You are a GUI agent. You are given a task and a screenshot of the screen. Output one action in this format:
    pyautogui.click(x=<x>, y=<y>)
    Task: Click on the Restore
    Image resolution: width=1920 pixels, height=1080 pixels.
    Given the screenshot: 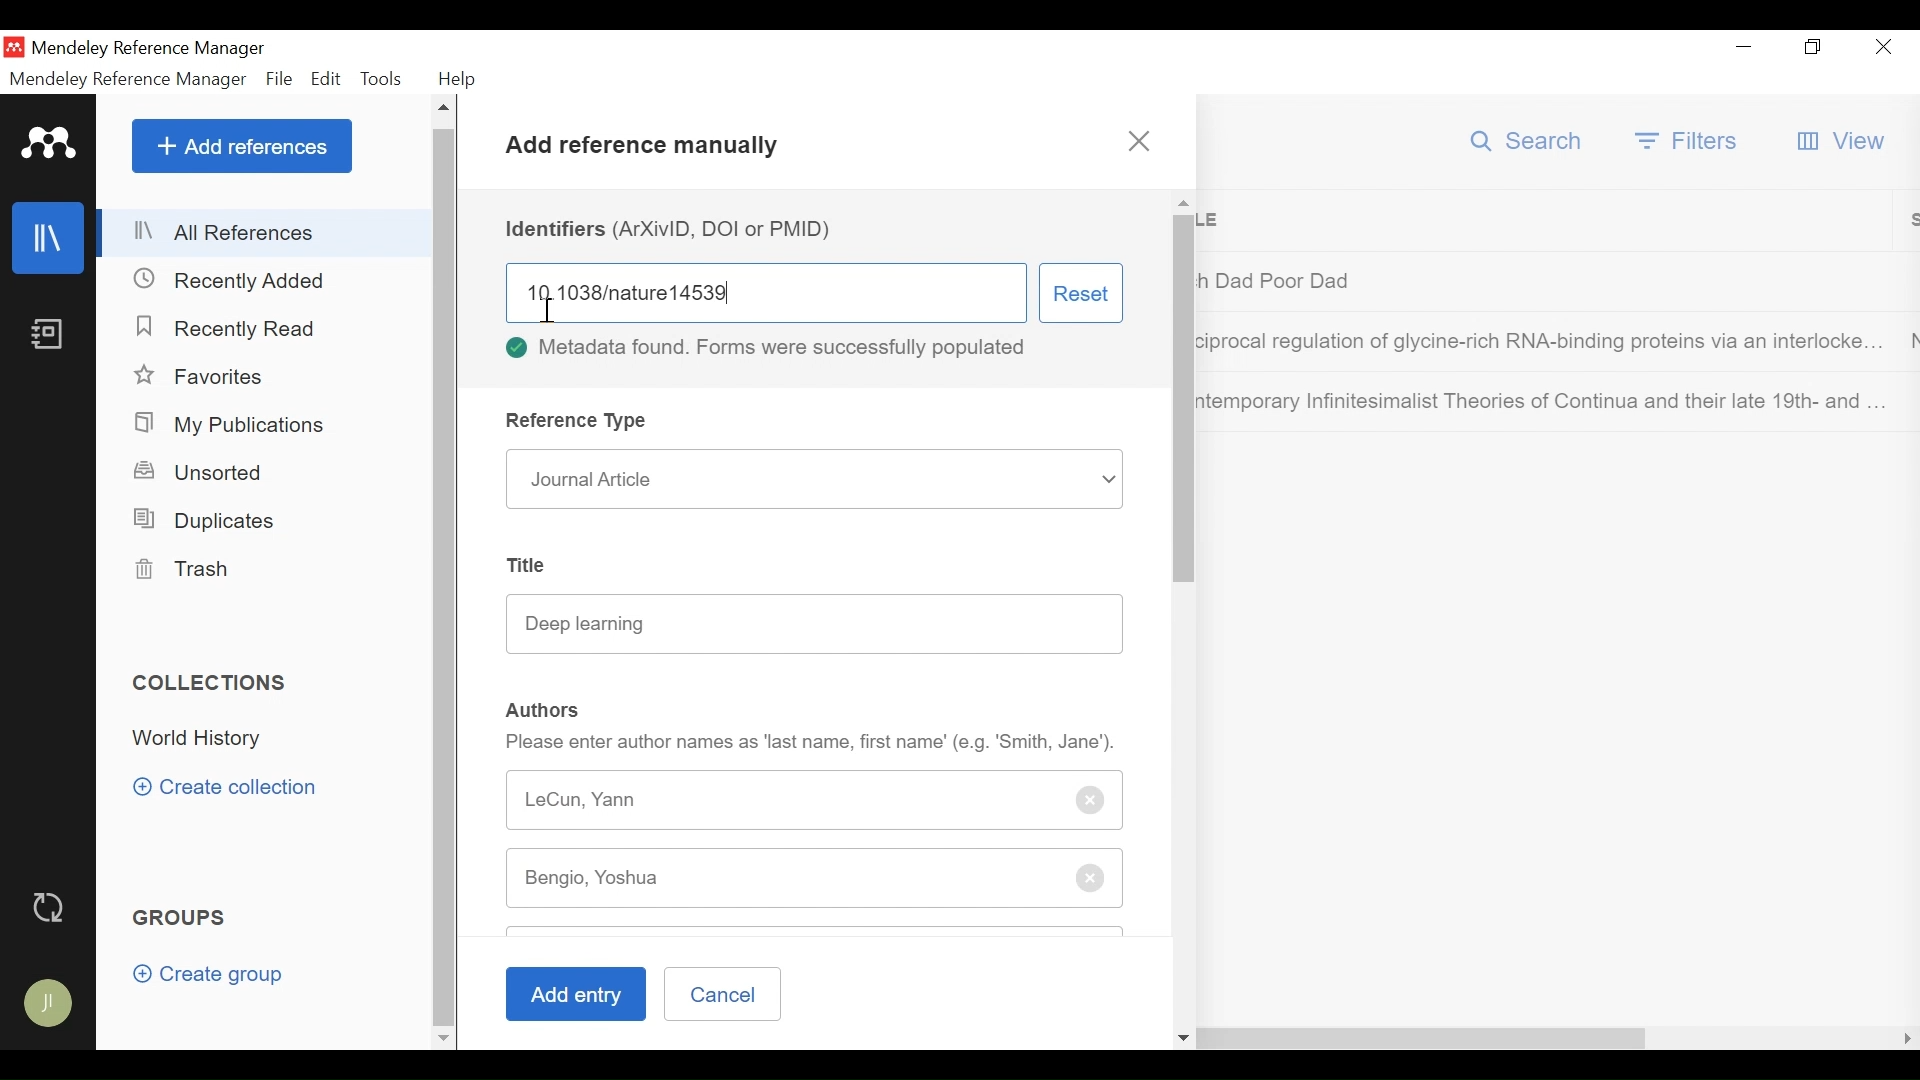 What is the action you would take?
    pyautogui.click(x=1811, y=48)
    